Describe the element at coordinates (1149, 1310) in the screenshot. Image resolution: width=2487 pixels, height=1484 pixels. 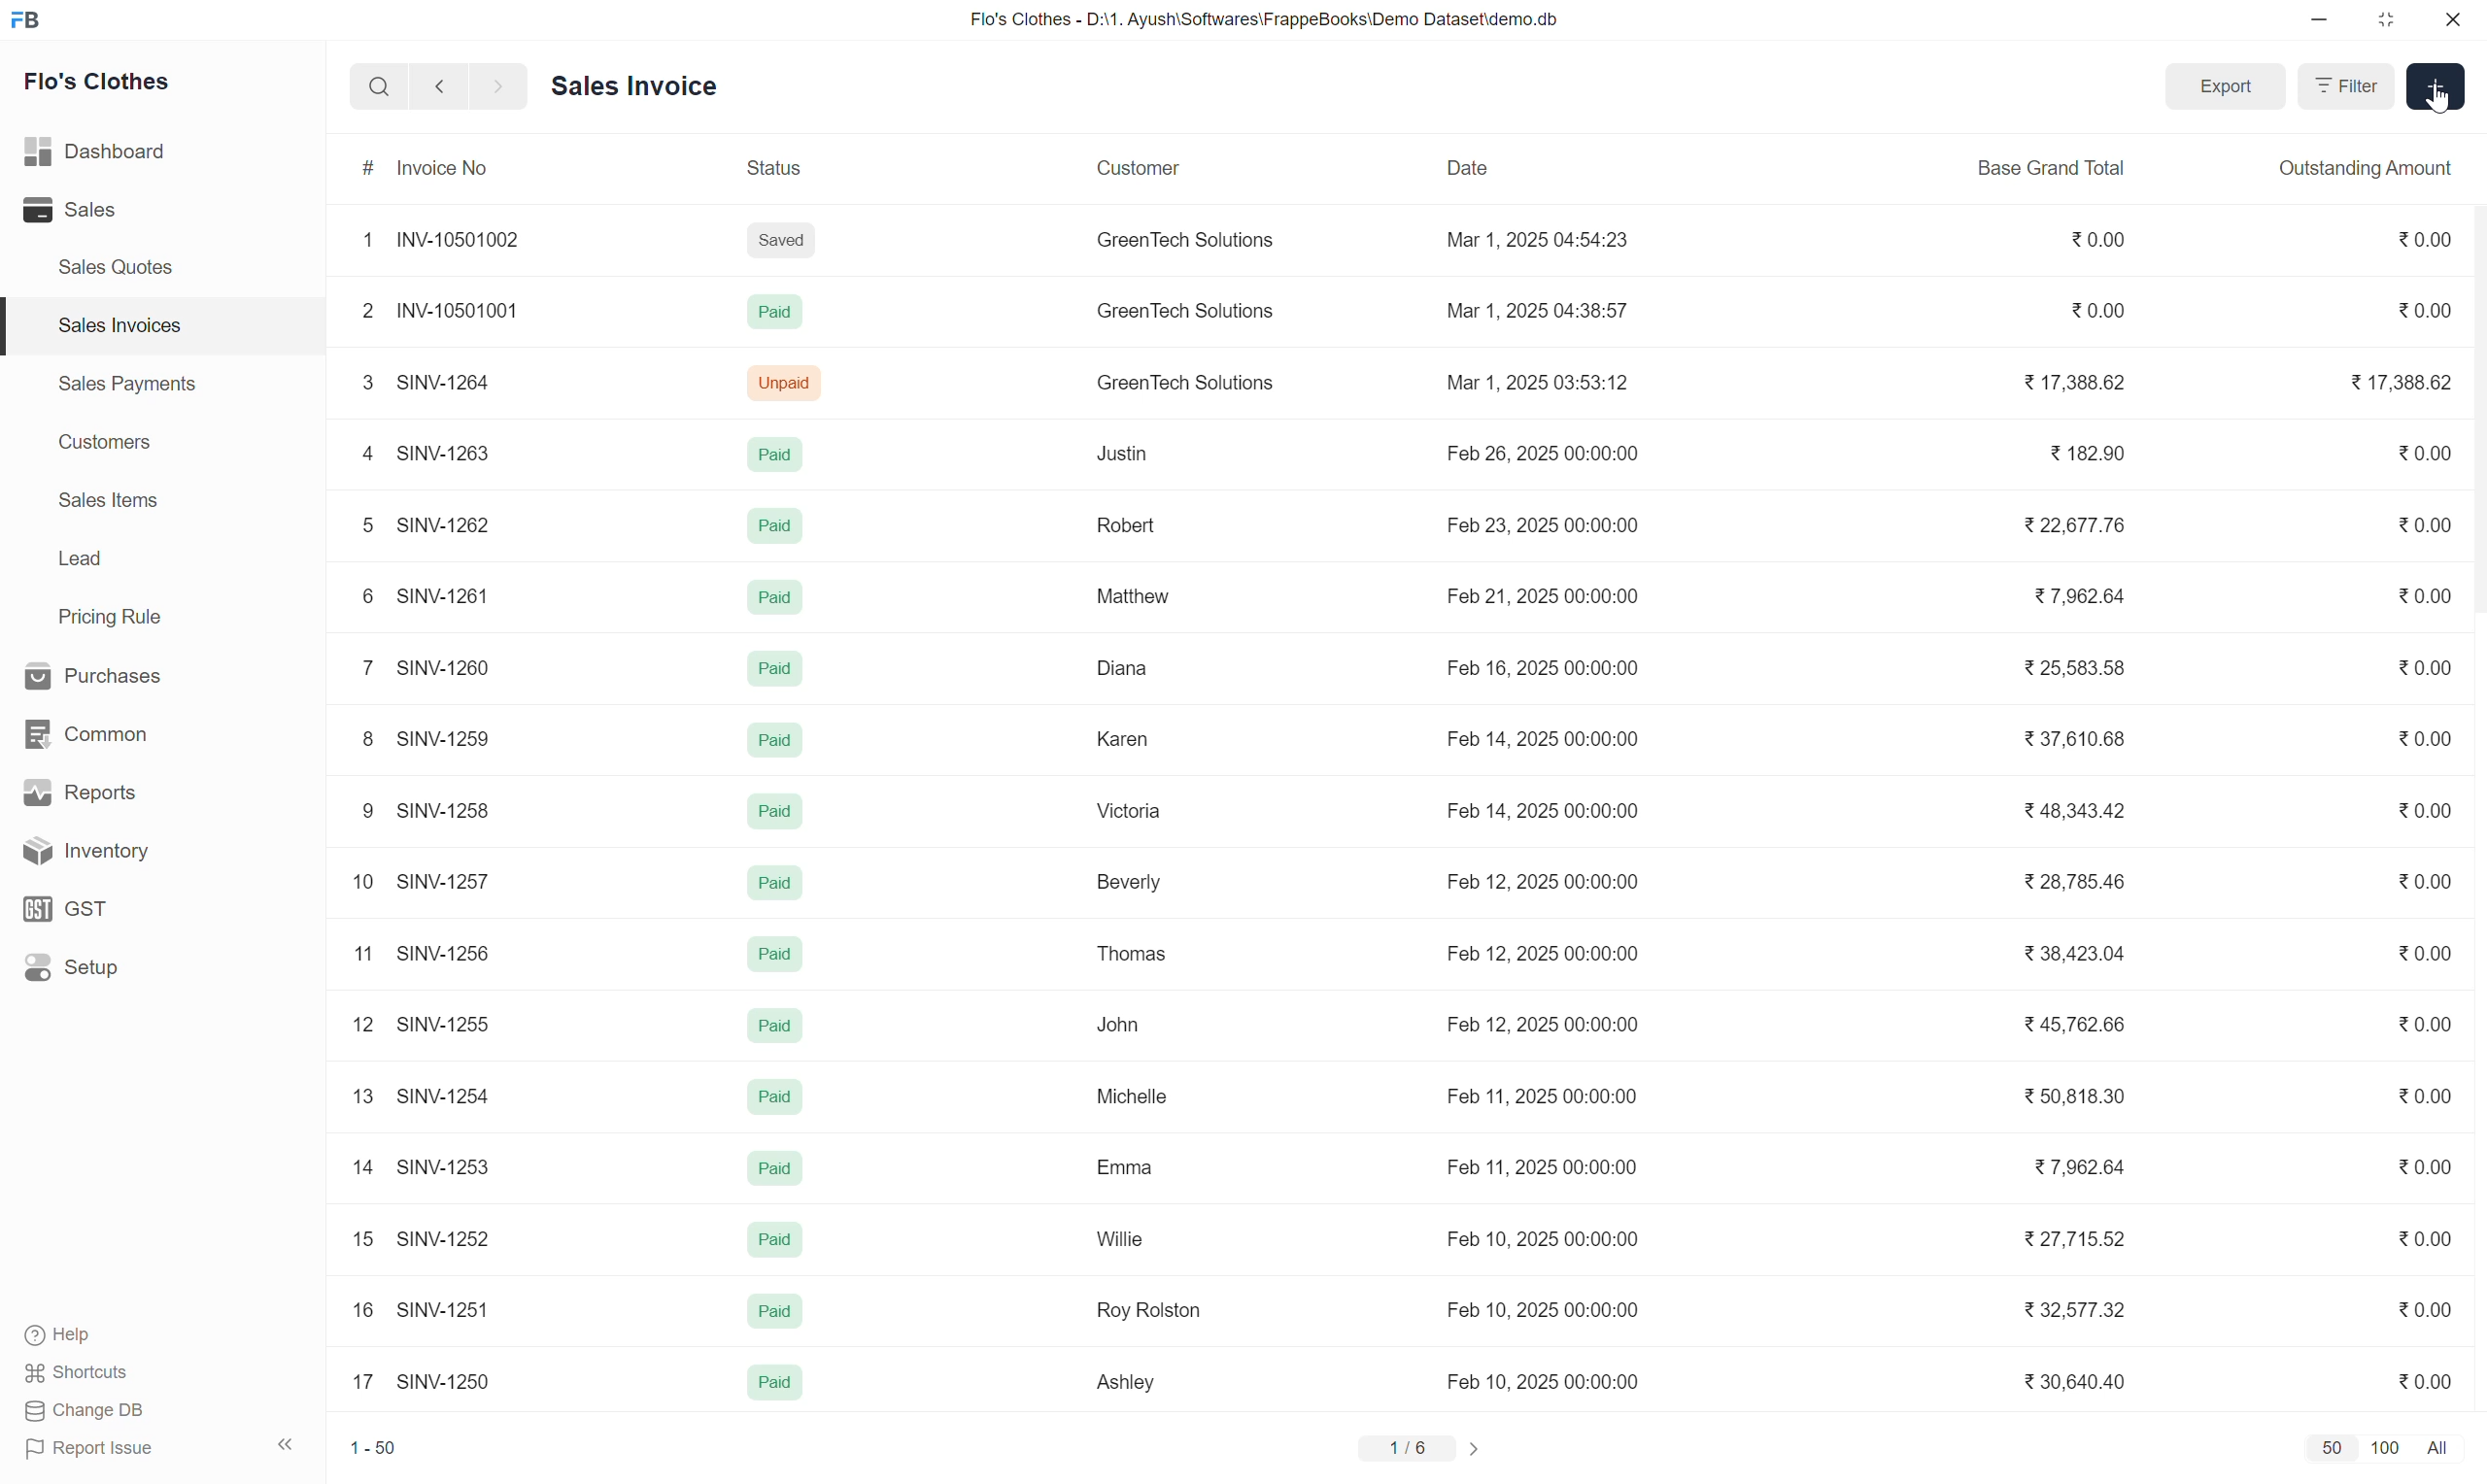
I see `Roy Rolston` at that location.